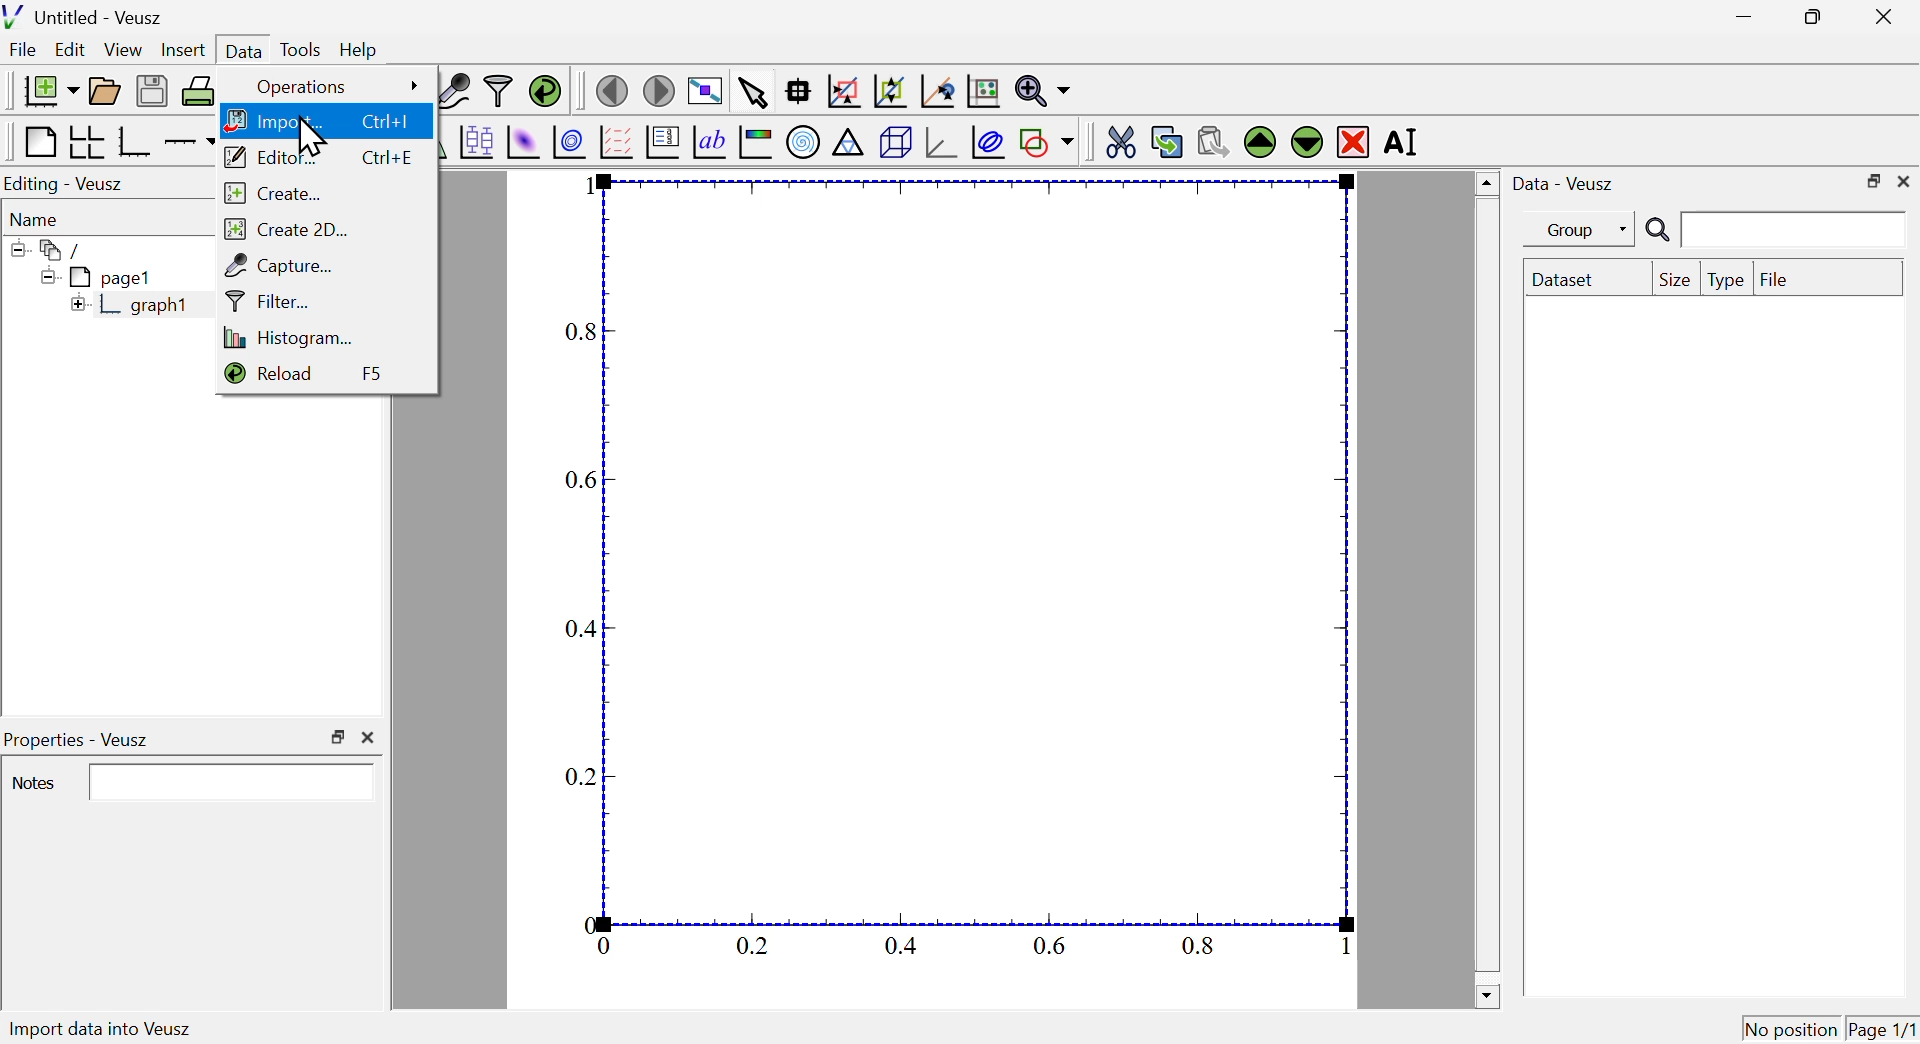 This screenshot has width=1920, height=1044. What do you see at coordinates (1353, 141) in the screenshot?
I see `remove the selected widget` at bounding box center [1353, 141].